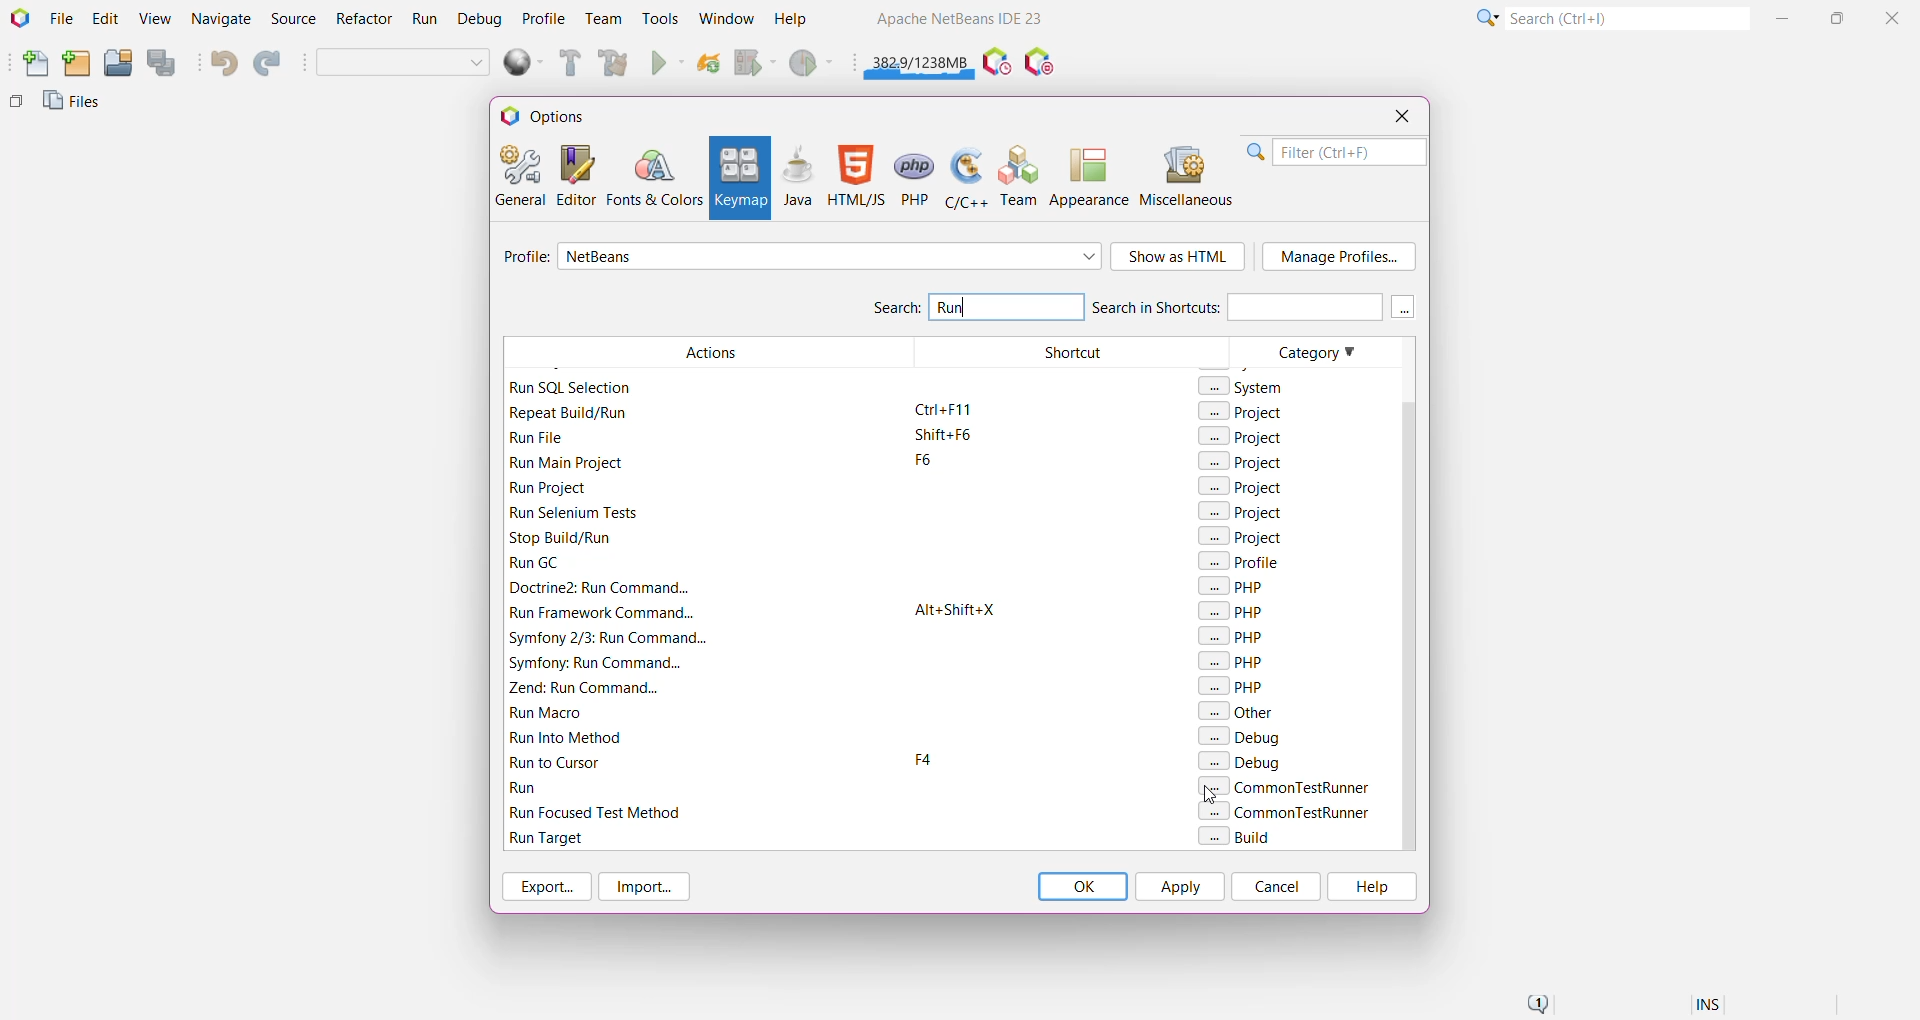  Describe the element at coordinates (1276, 886) in the screenshot. I see `Cancel` at that location.